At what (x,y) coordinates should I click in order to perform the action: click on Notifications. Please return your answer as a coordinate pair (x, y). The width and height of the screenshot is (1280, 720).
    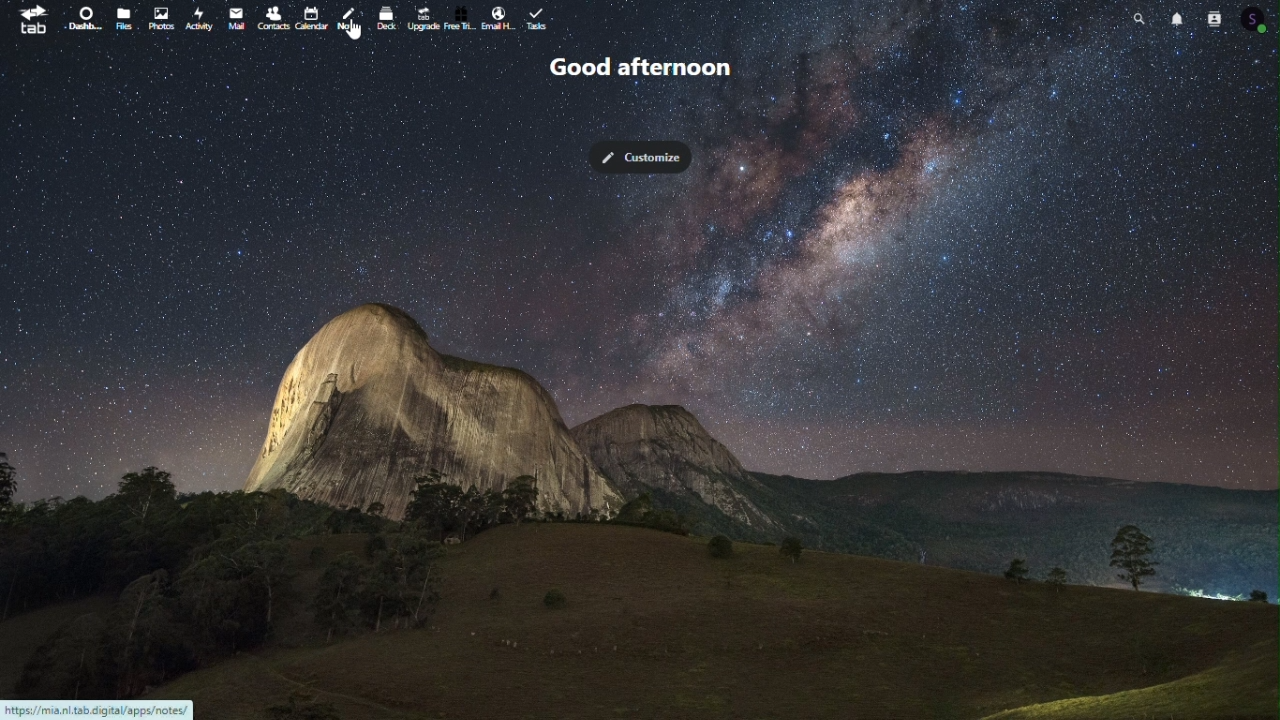
    Looking at the image, I should click on (1177, 16).